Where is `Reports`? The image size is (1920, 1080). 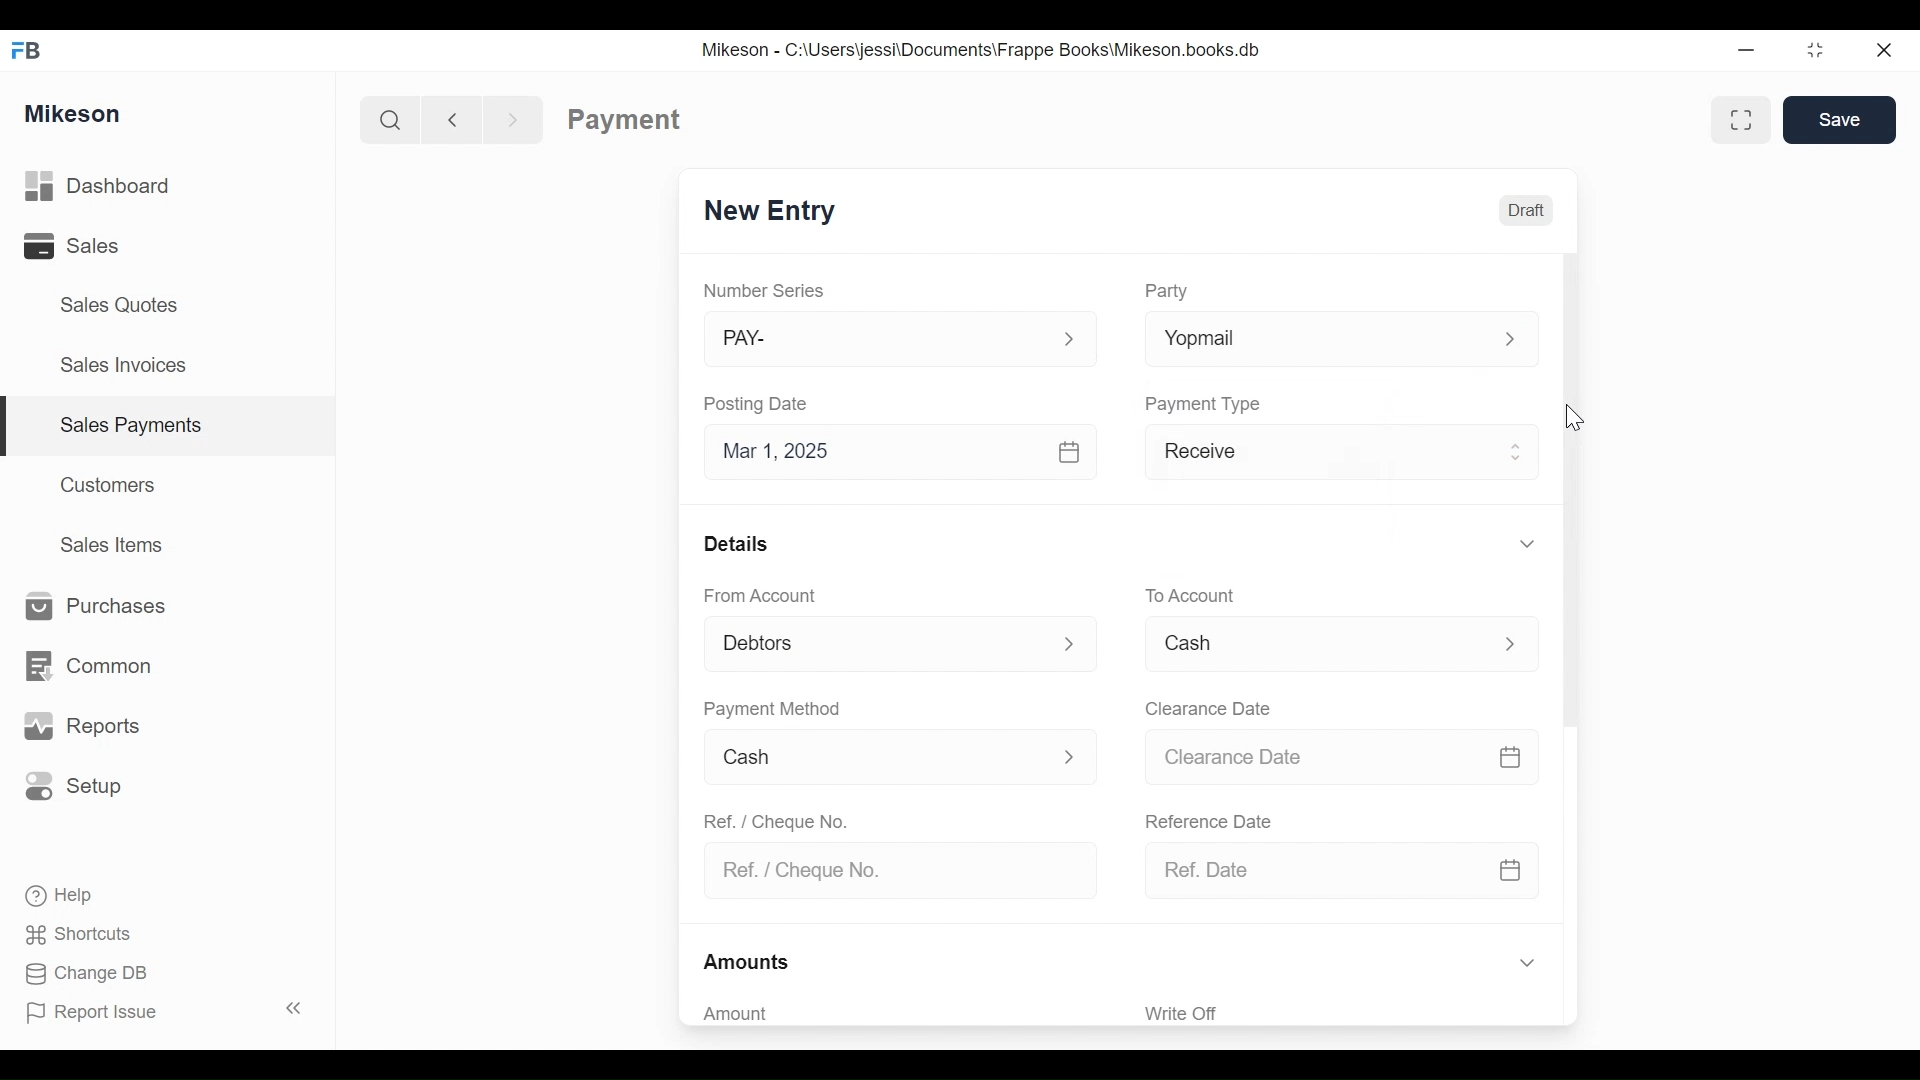
Reports is located at coordinates (86, 727).